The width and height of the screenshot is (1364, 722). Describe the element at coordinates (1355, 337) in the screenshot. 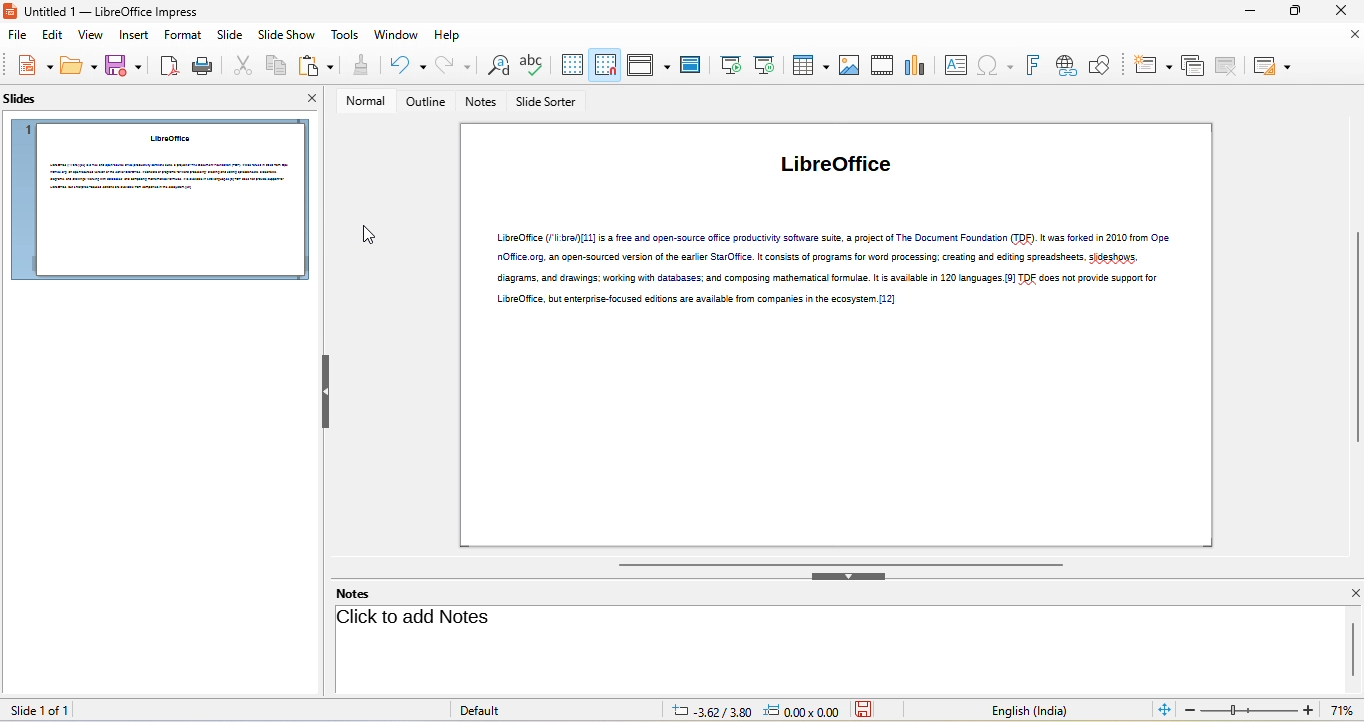

I see `vertical scroll bar` at that location.